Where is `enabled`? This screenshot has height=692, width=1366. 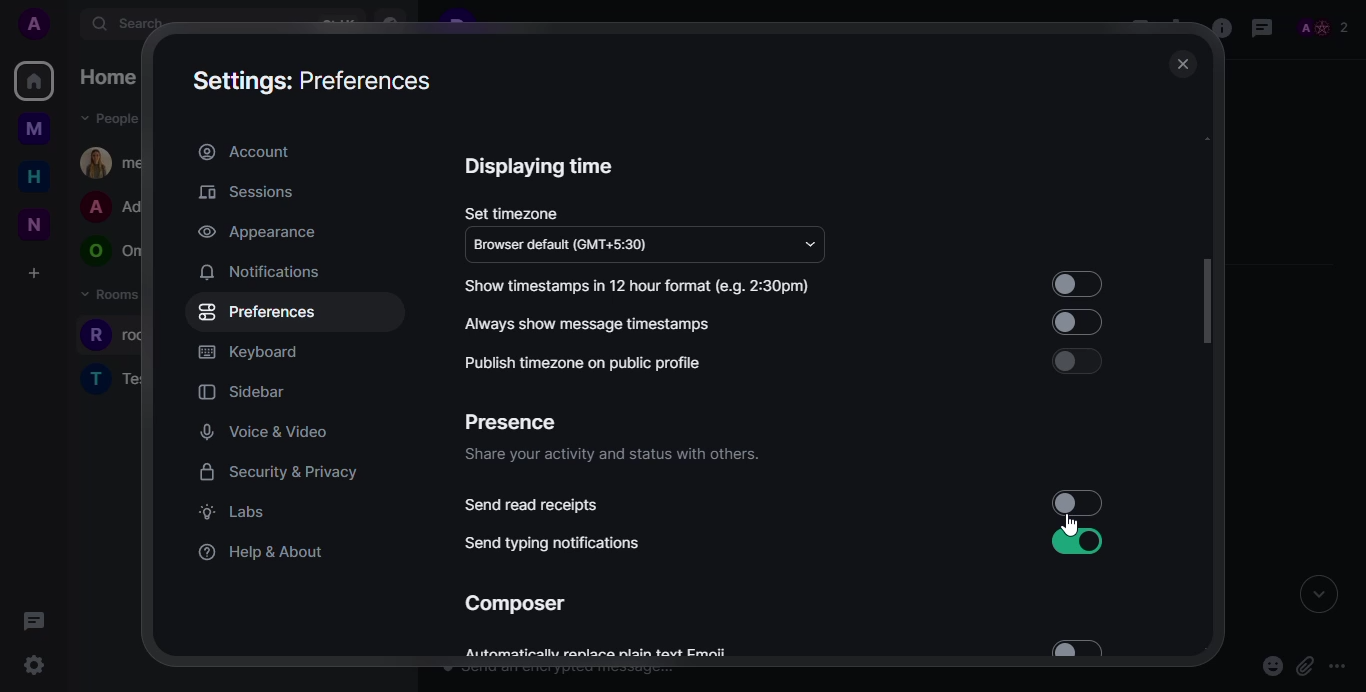
enabled is located at coordinates (1069, 543).